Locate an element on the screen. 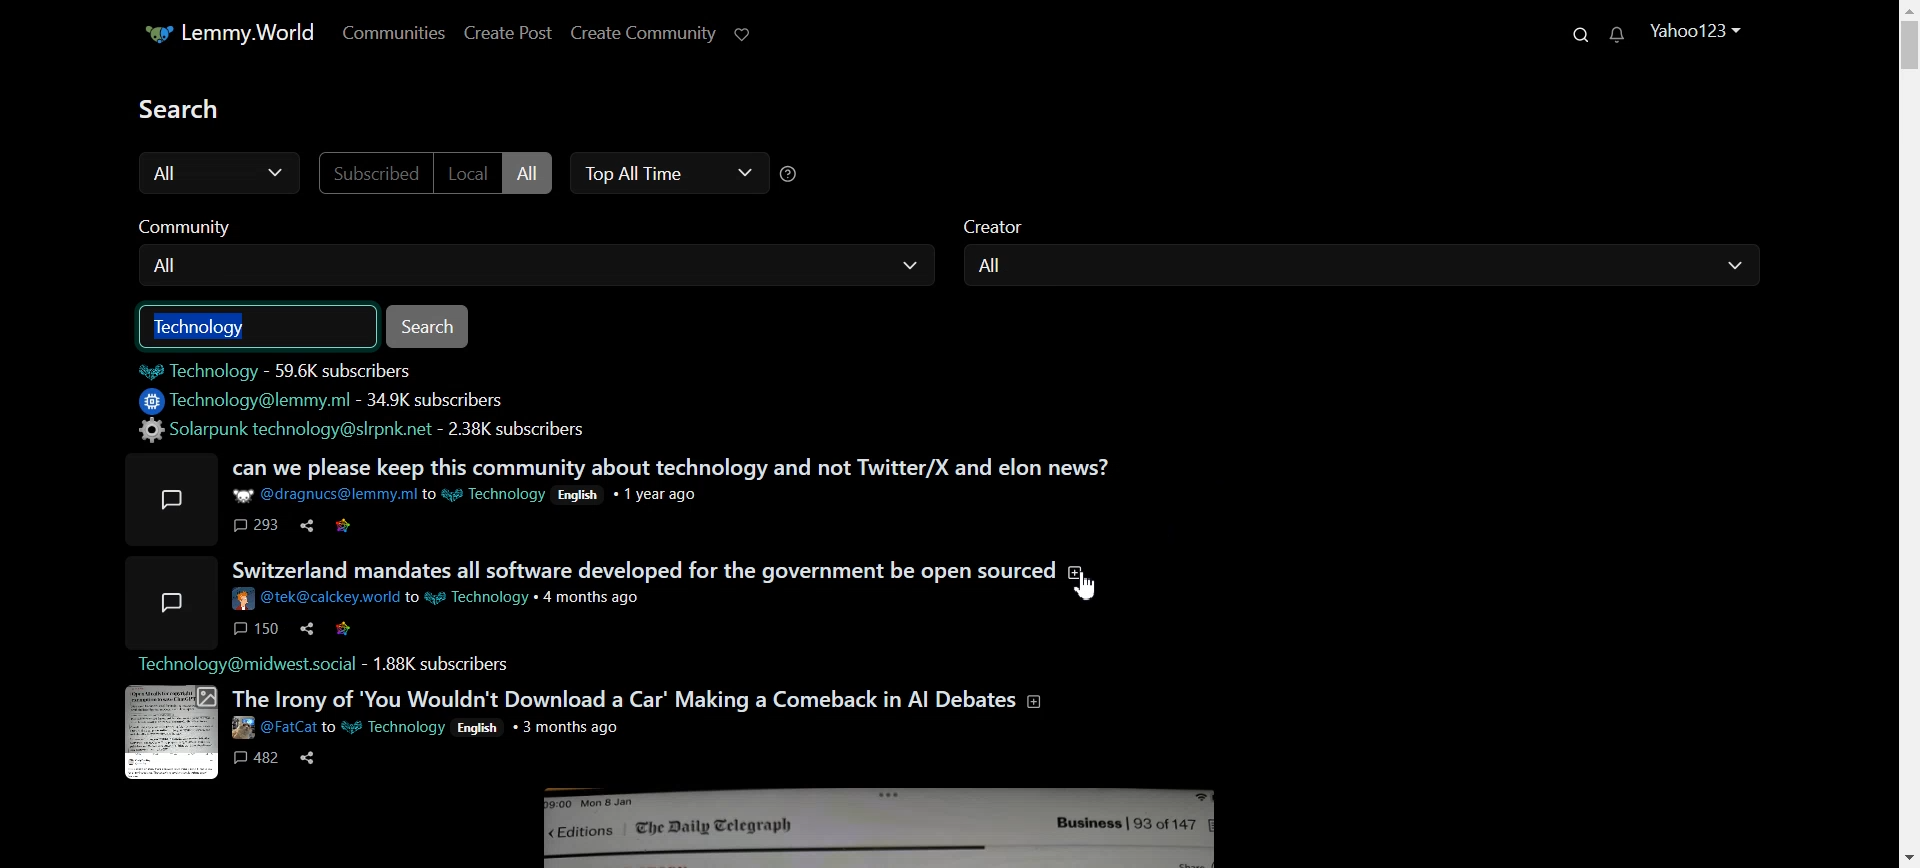  can we please keep this community about technology and not Twitter/X and elon news? is located at coordinates (676, 470).